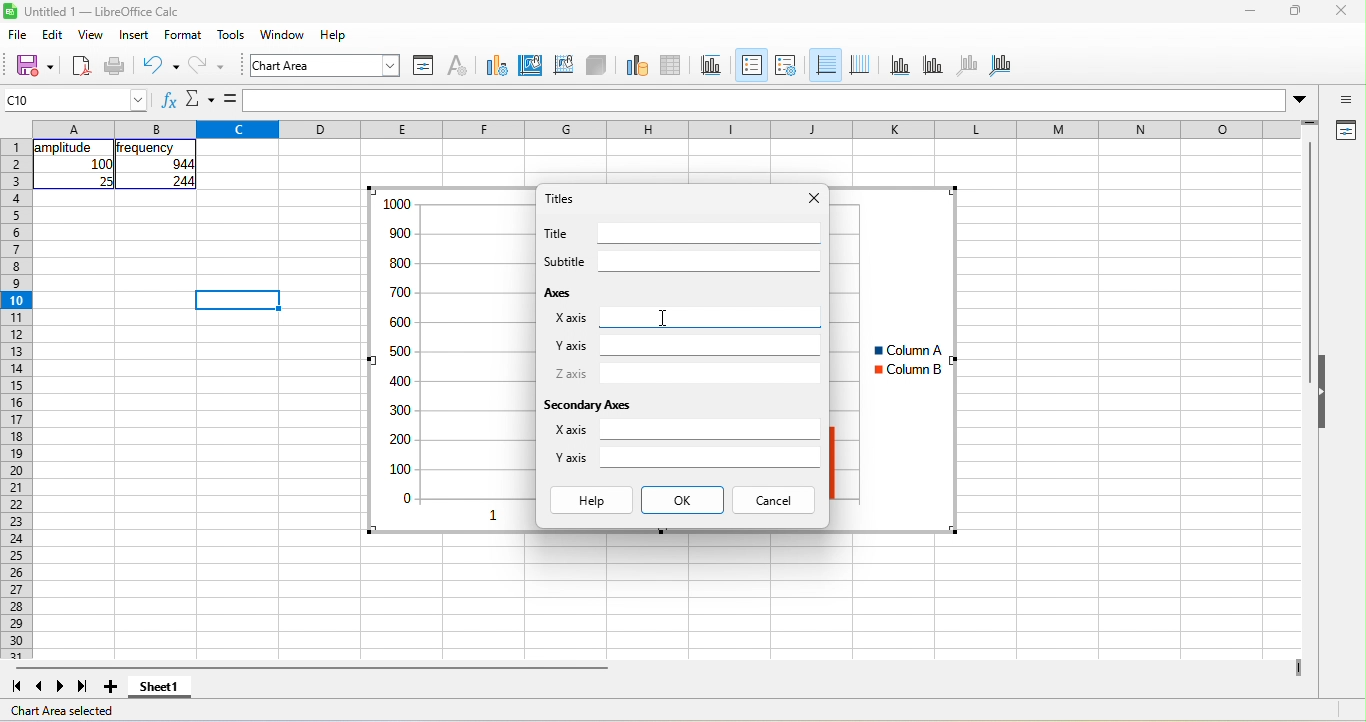 This screenshot has width=1366, height=722. What do you see at coordinates (596, 66) in the screenshot?
I see `3d view` at bounding box center [596, 66].